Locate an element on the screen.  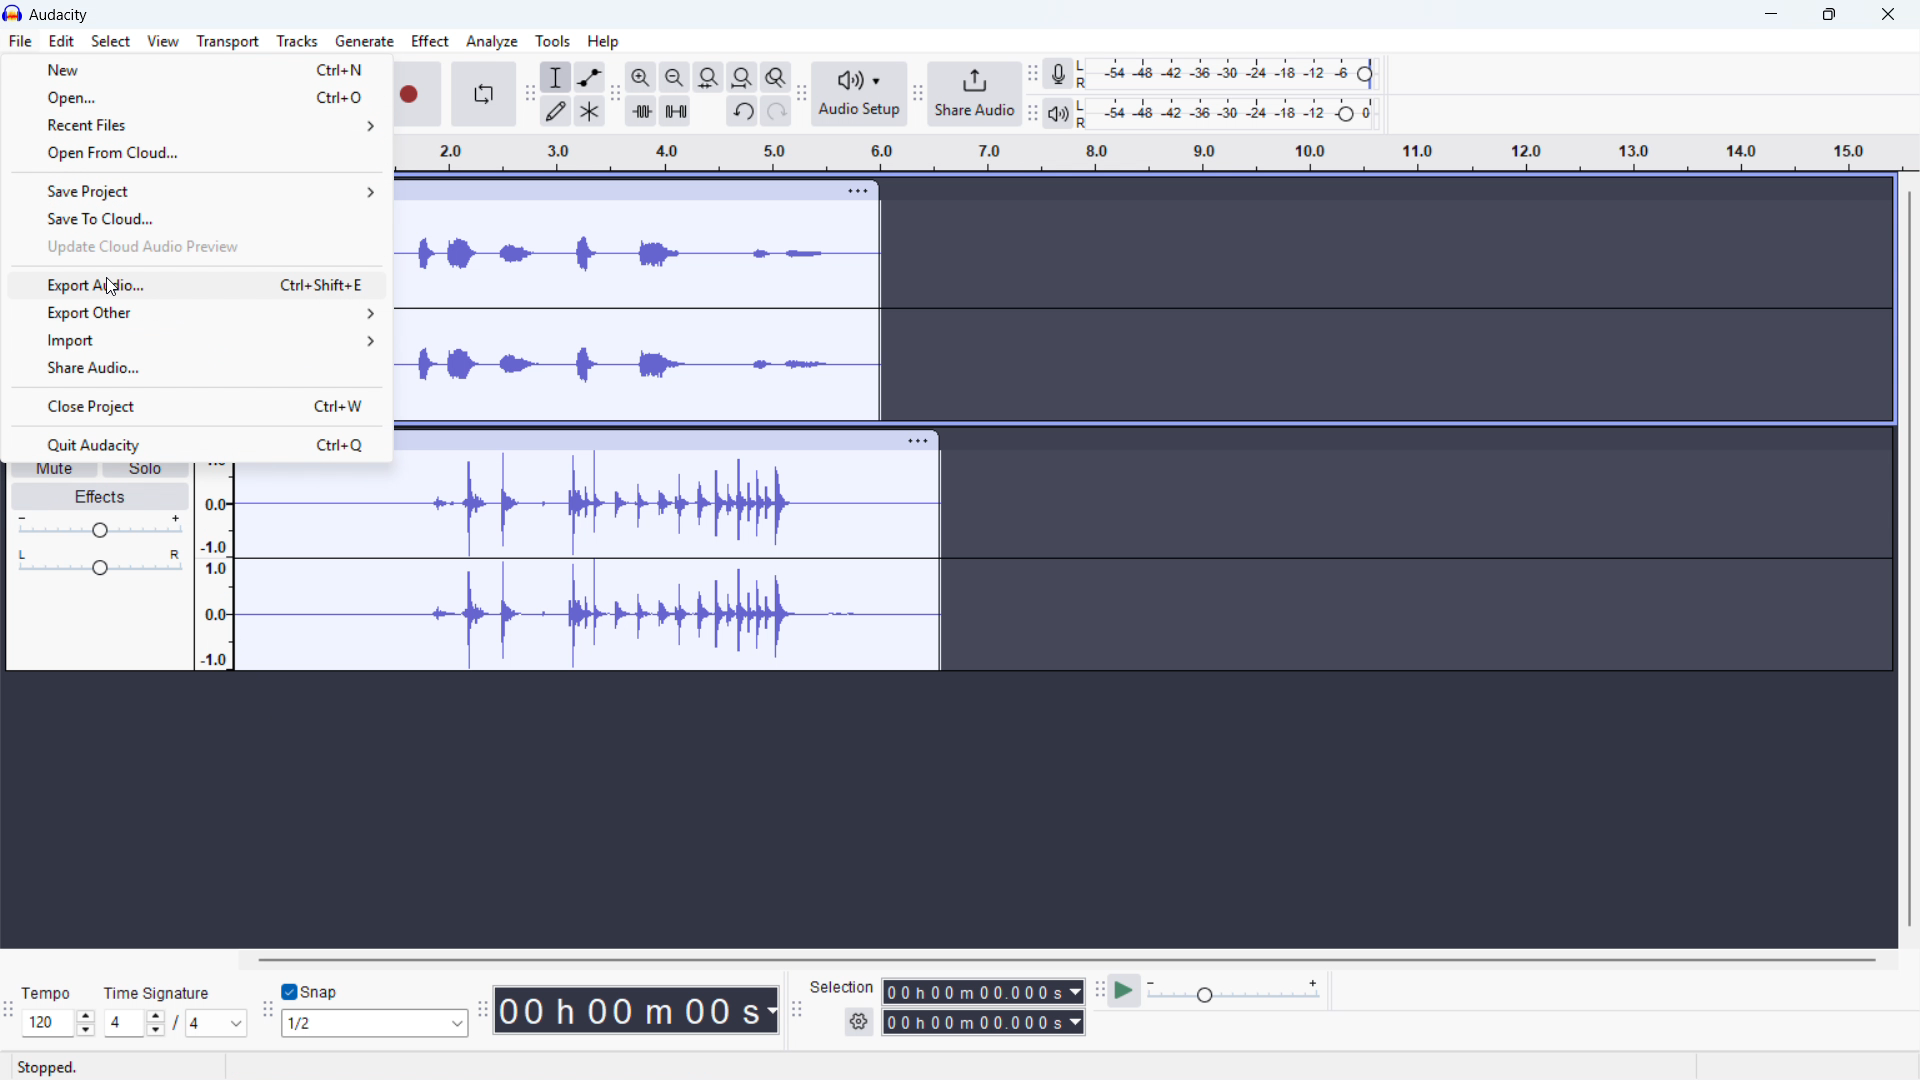
Quit audacity  is located at coordinates (194, 444).